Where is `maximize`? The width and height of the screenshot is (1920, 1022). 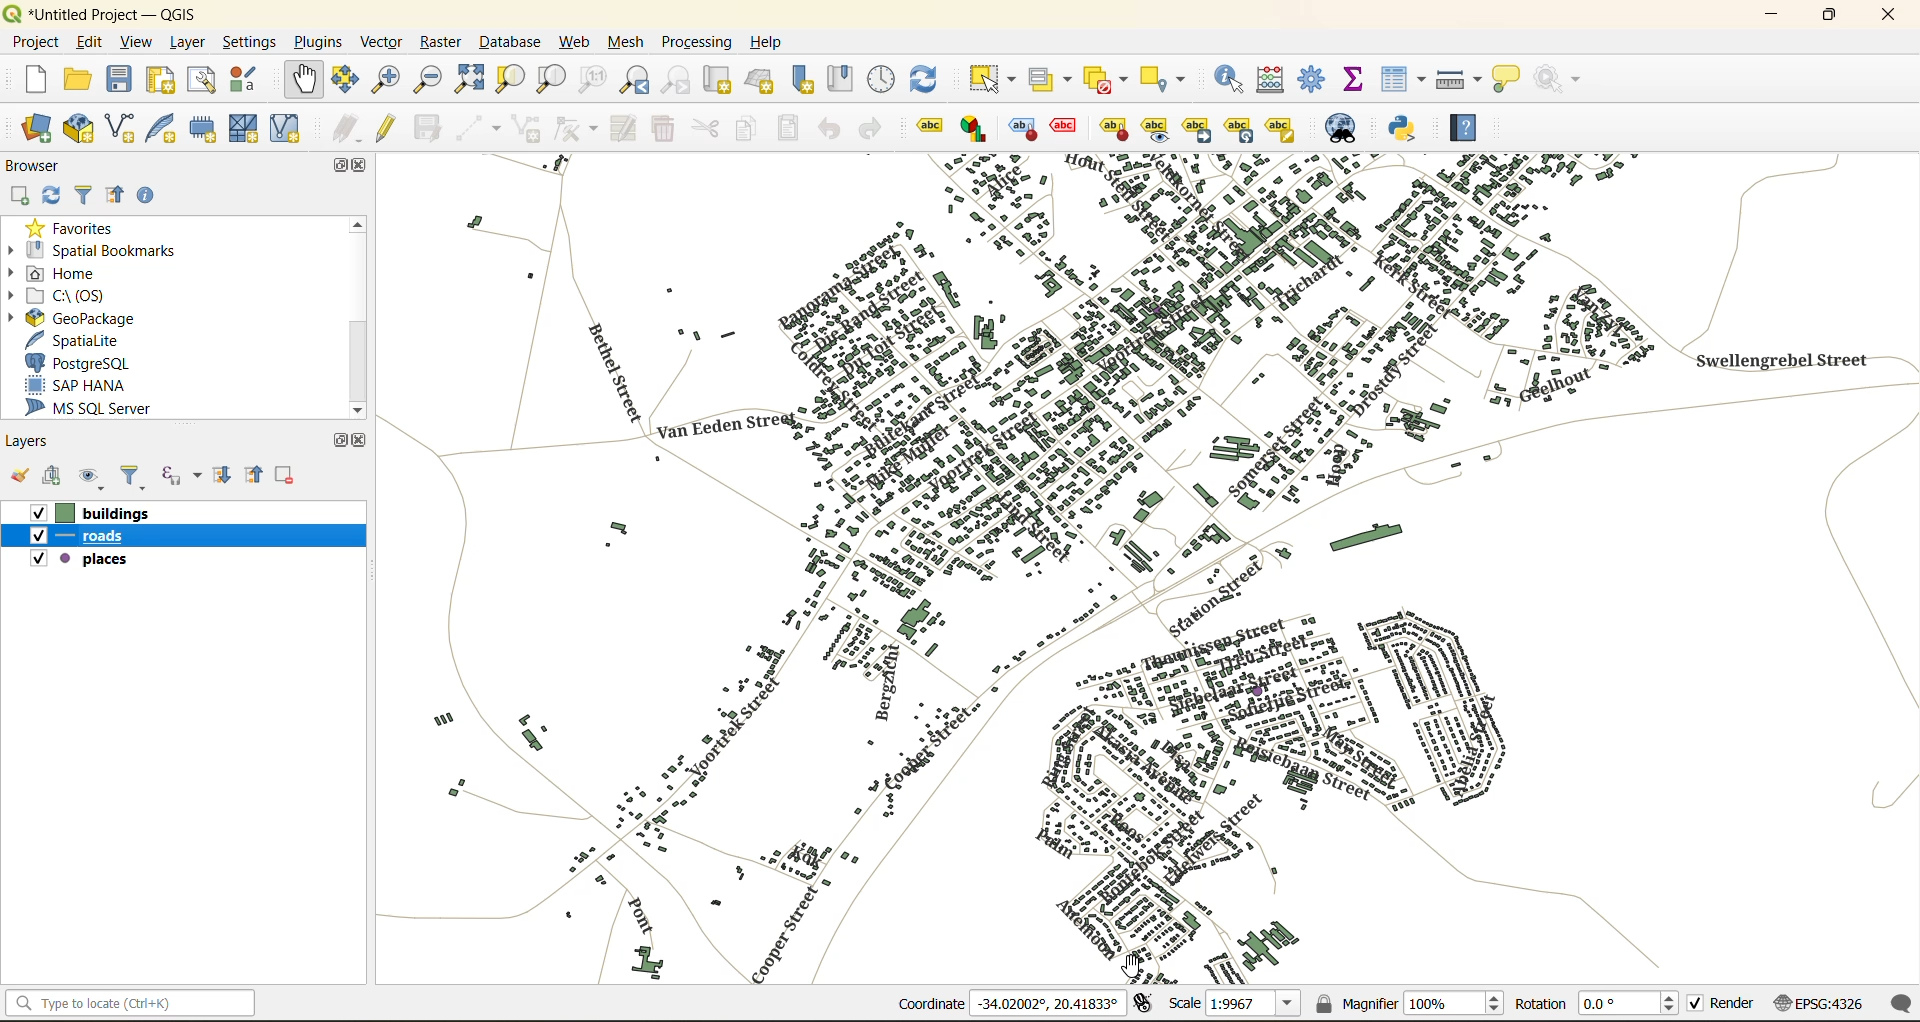 maximize is located at coordinates (337, 441).